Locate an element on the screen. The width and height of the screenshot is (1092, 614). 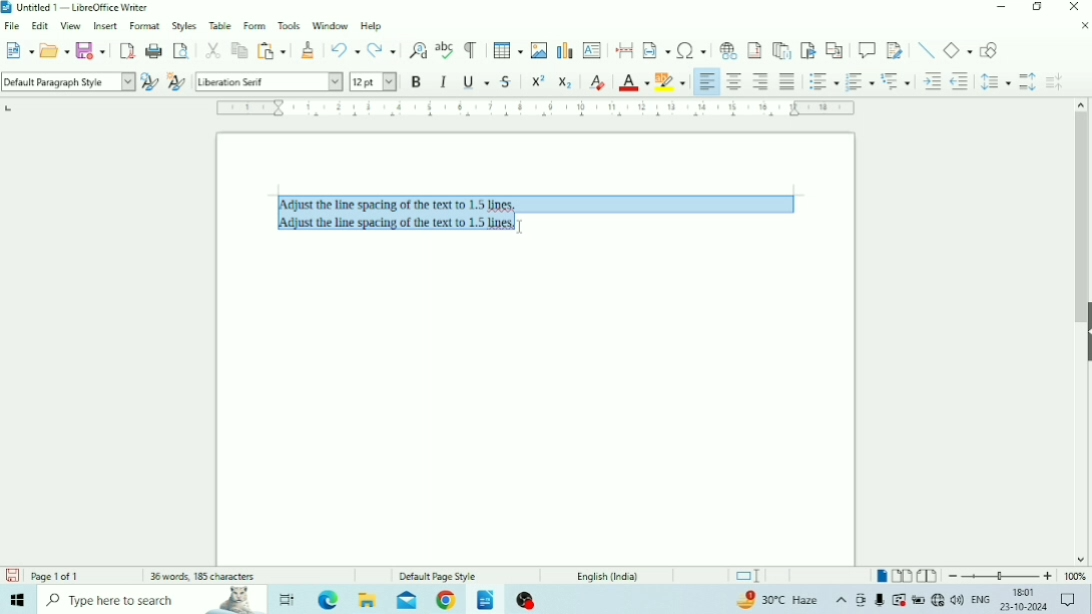
Basic Shapes is located at coordinates (957, 49).